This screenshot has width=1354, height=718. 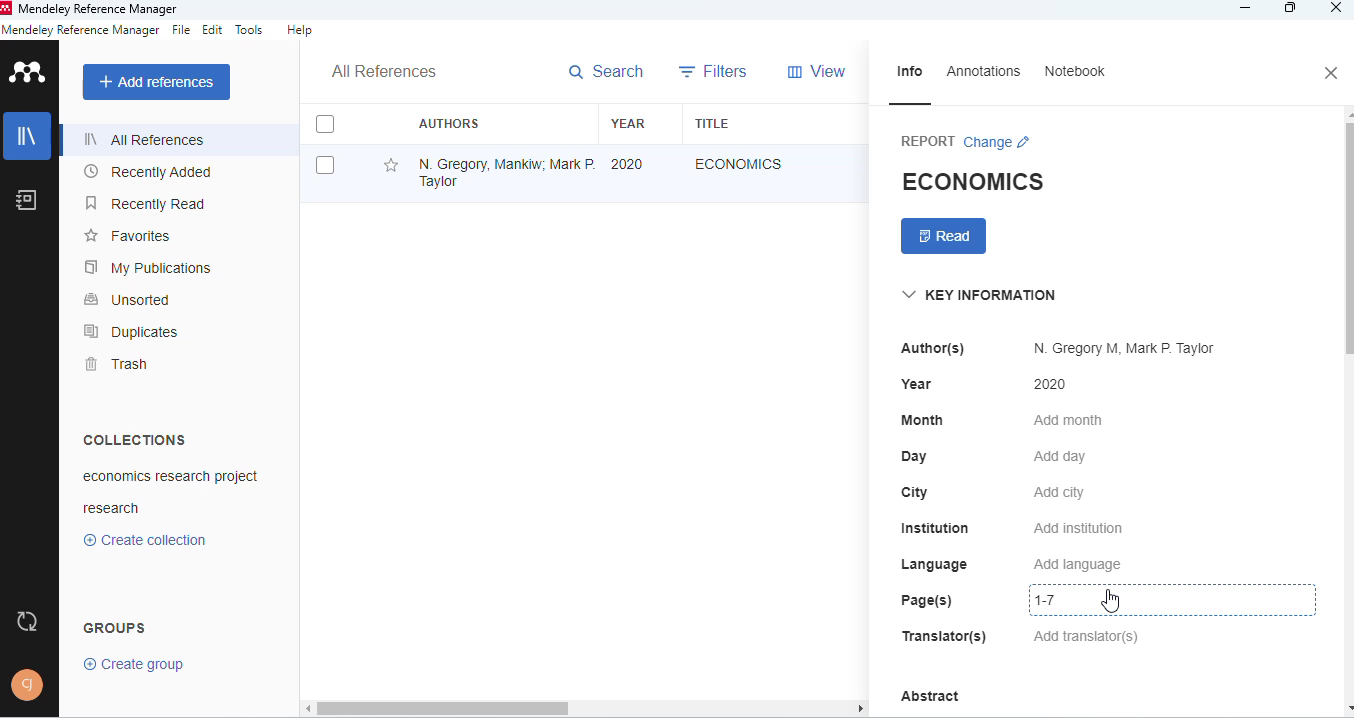 What do you see at coordinates (816, 71) in the screenshot?
I see `view` at bounding box center [816, 71].